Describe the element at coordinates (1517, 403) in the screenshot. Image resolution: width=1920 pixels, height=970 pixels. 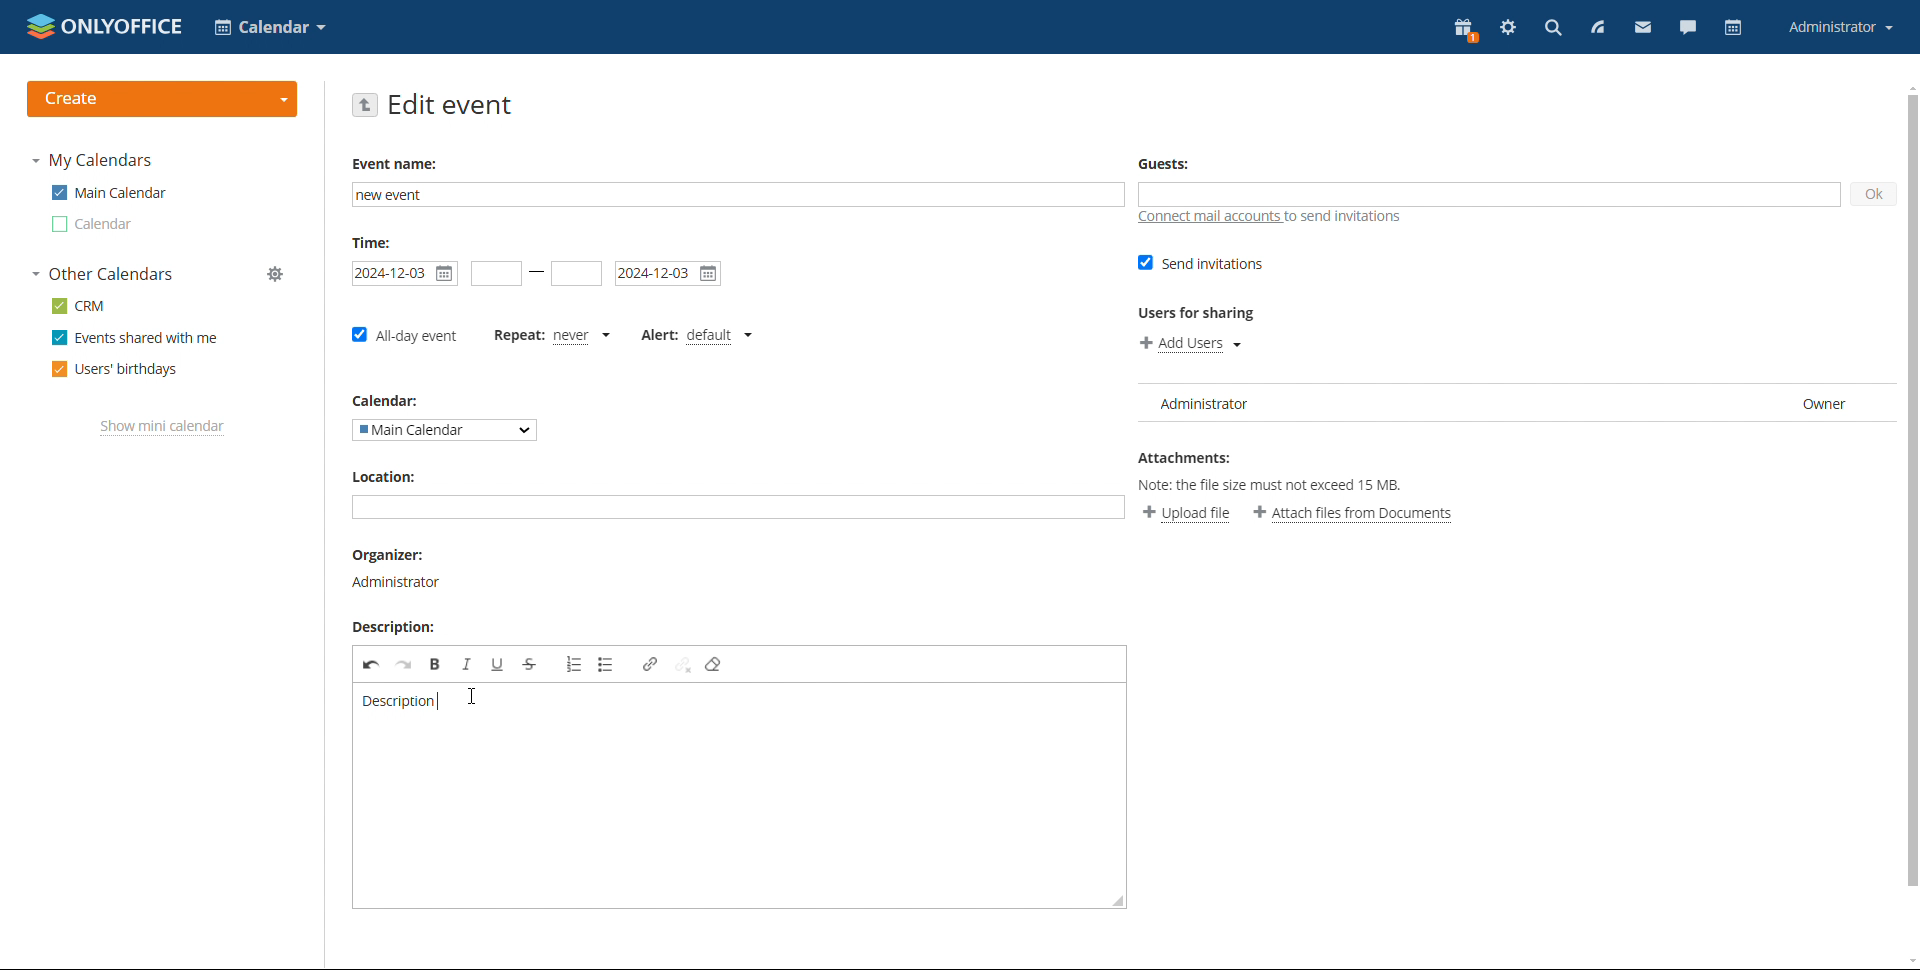
I see `list of users` at that location.